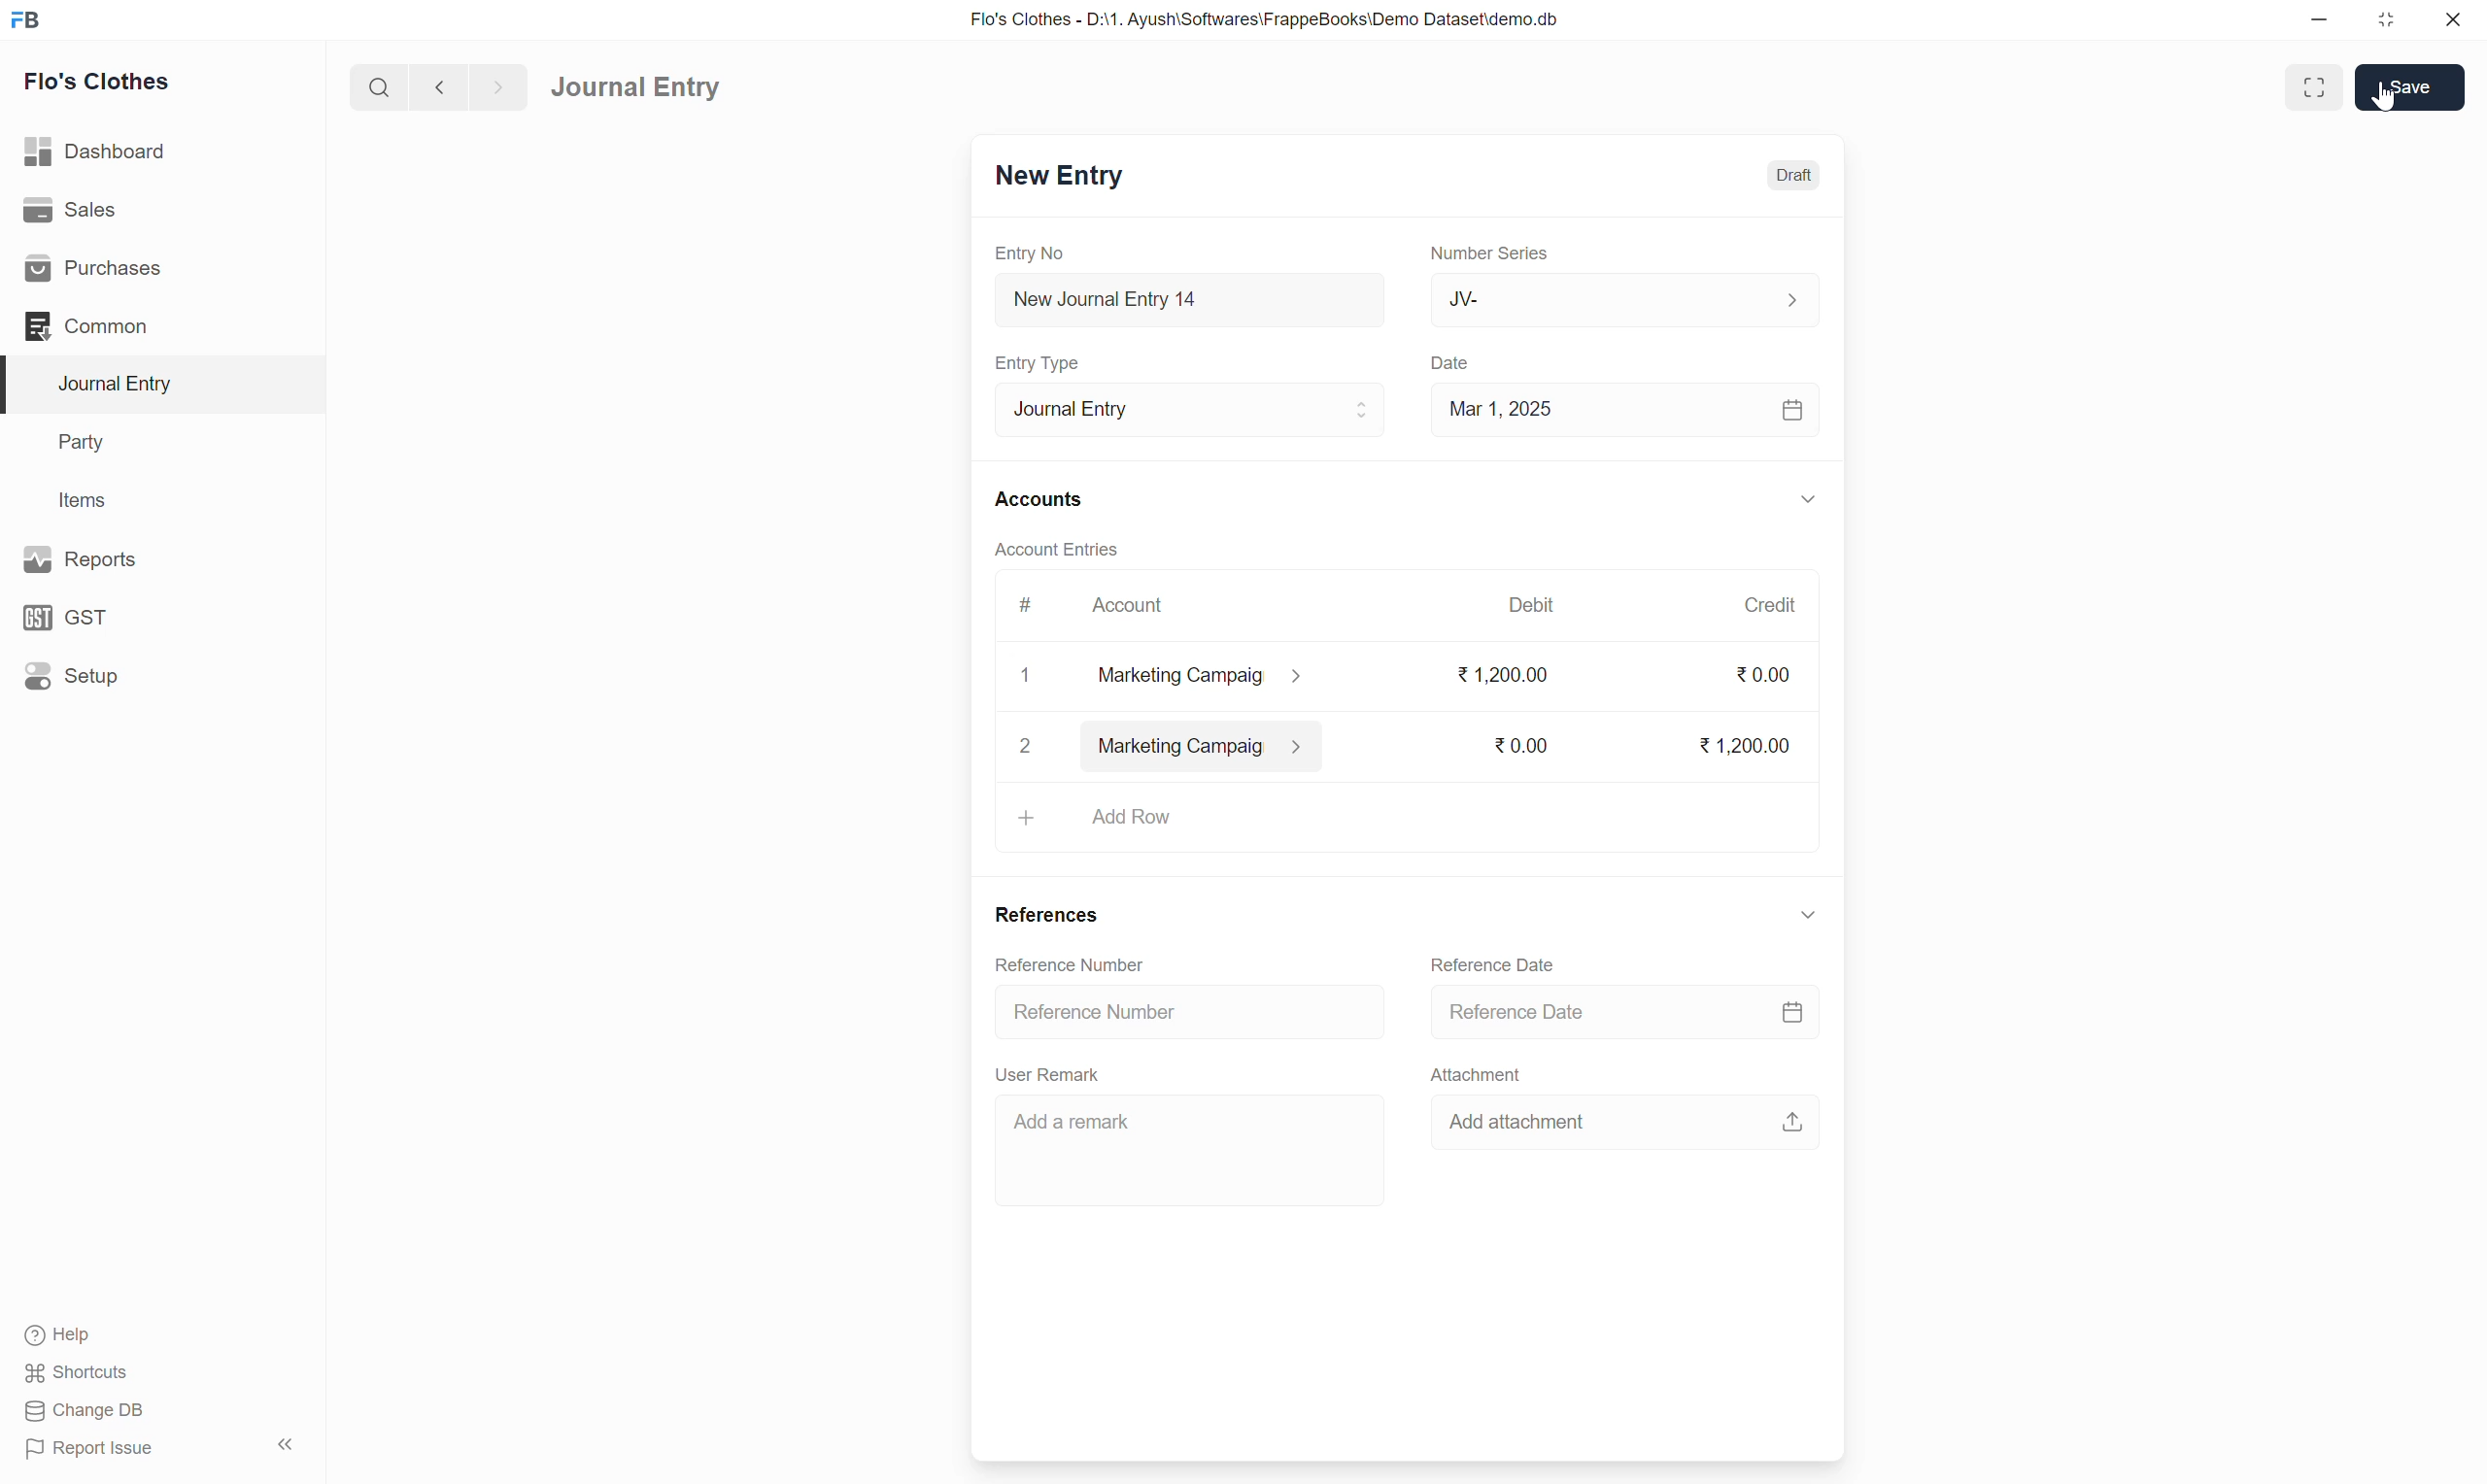  Describe the element at coordinates (2317, 85) in the screenshot. I see `enlarge` at that location.